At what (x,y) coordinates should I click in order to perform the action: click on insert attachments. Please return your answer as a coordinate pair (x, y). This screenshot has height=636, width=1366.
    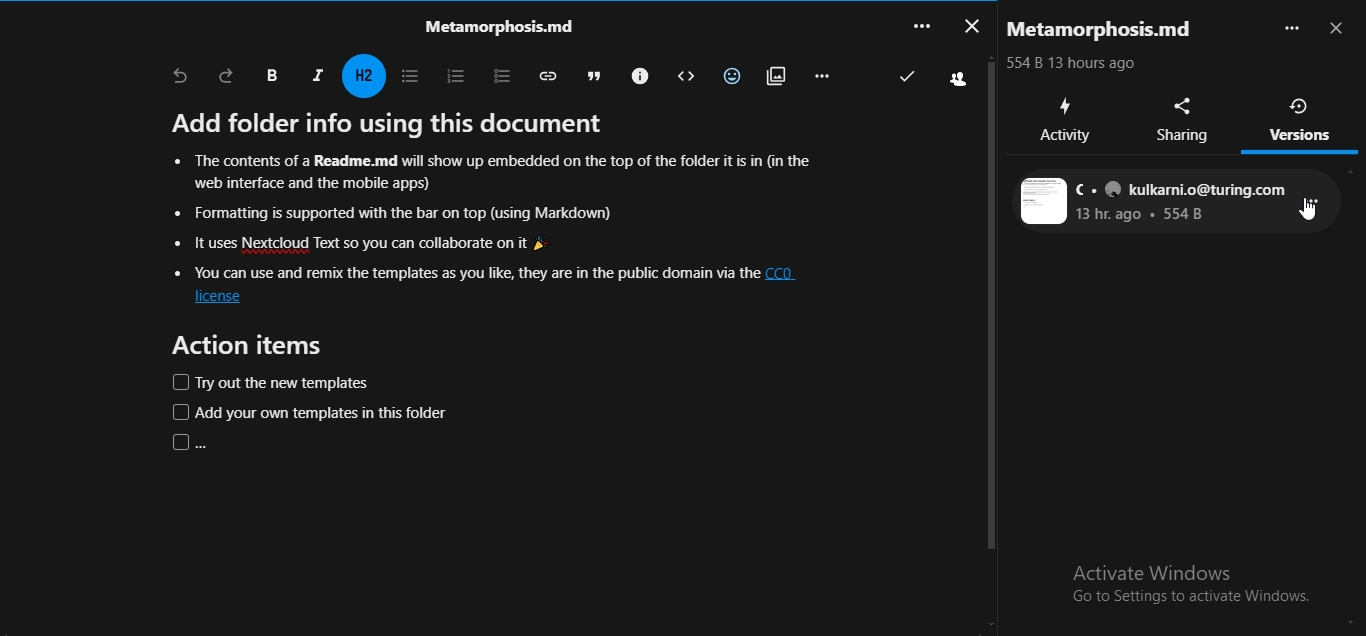
    Looking at the image, I should click on (773, 74).